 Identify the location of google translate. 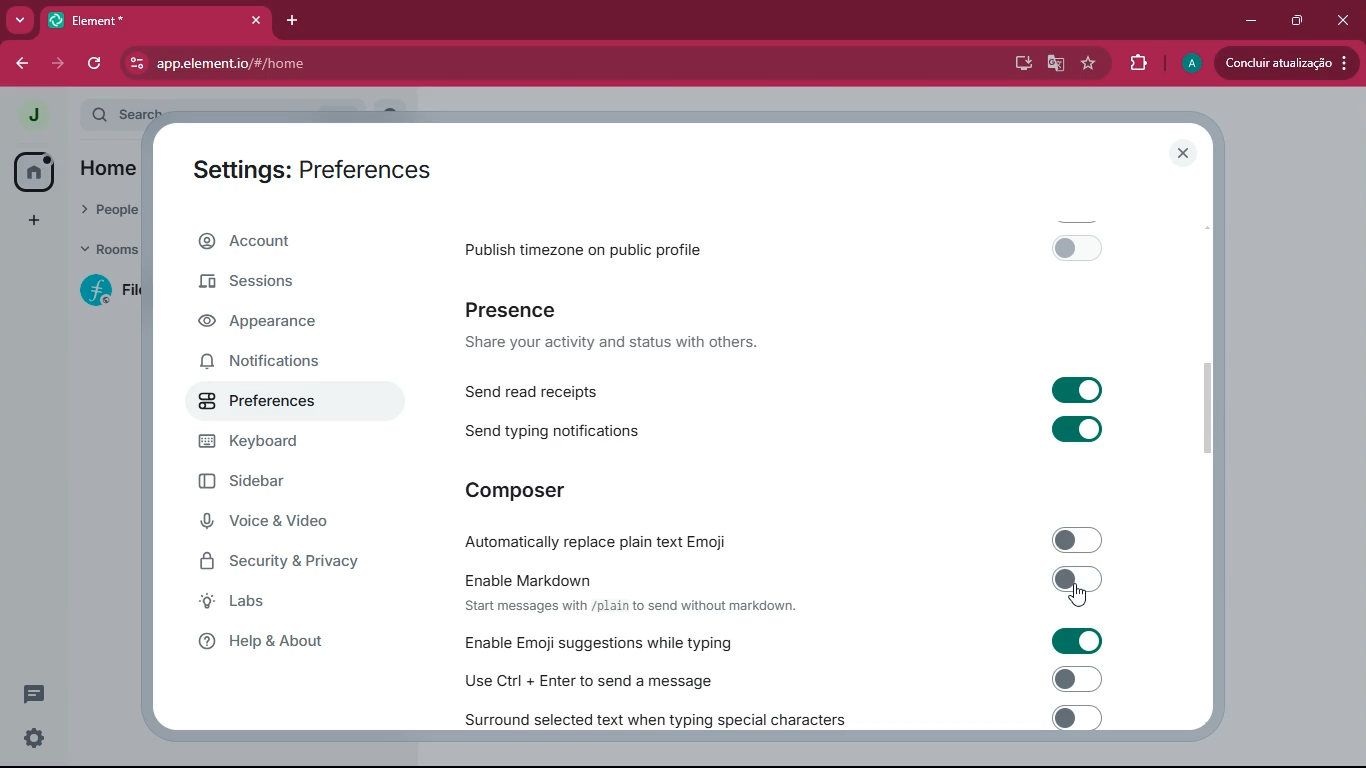
(1056, 65).